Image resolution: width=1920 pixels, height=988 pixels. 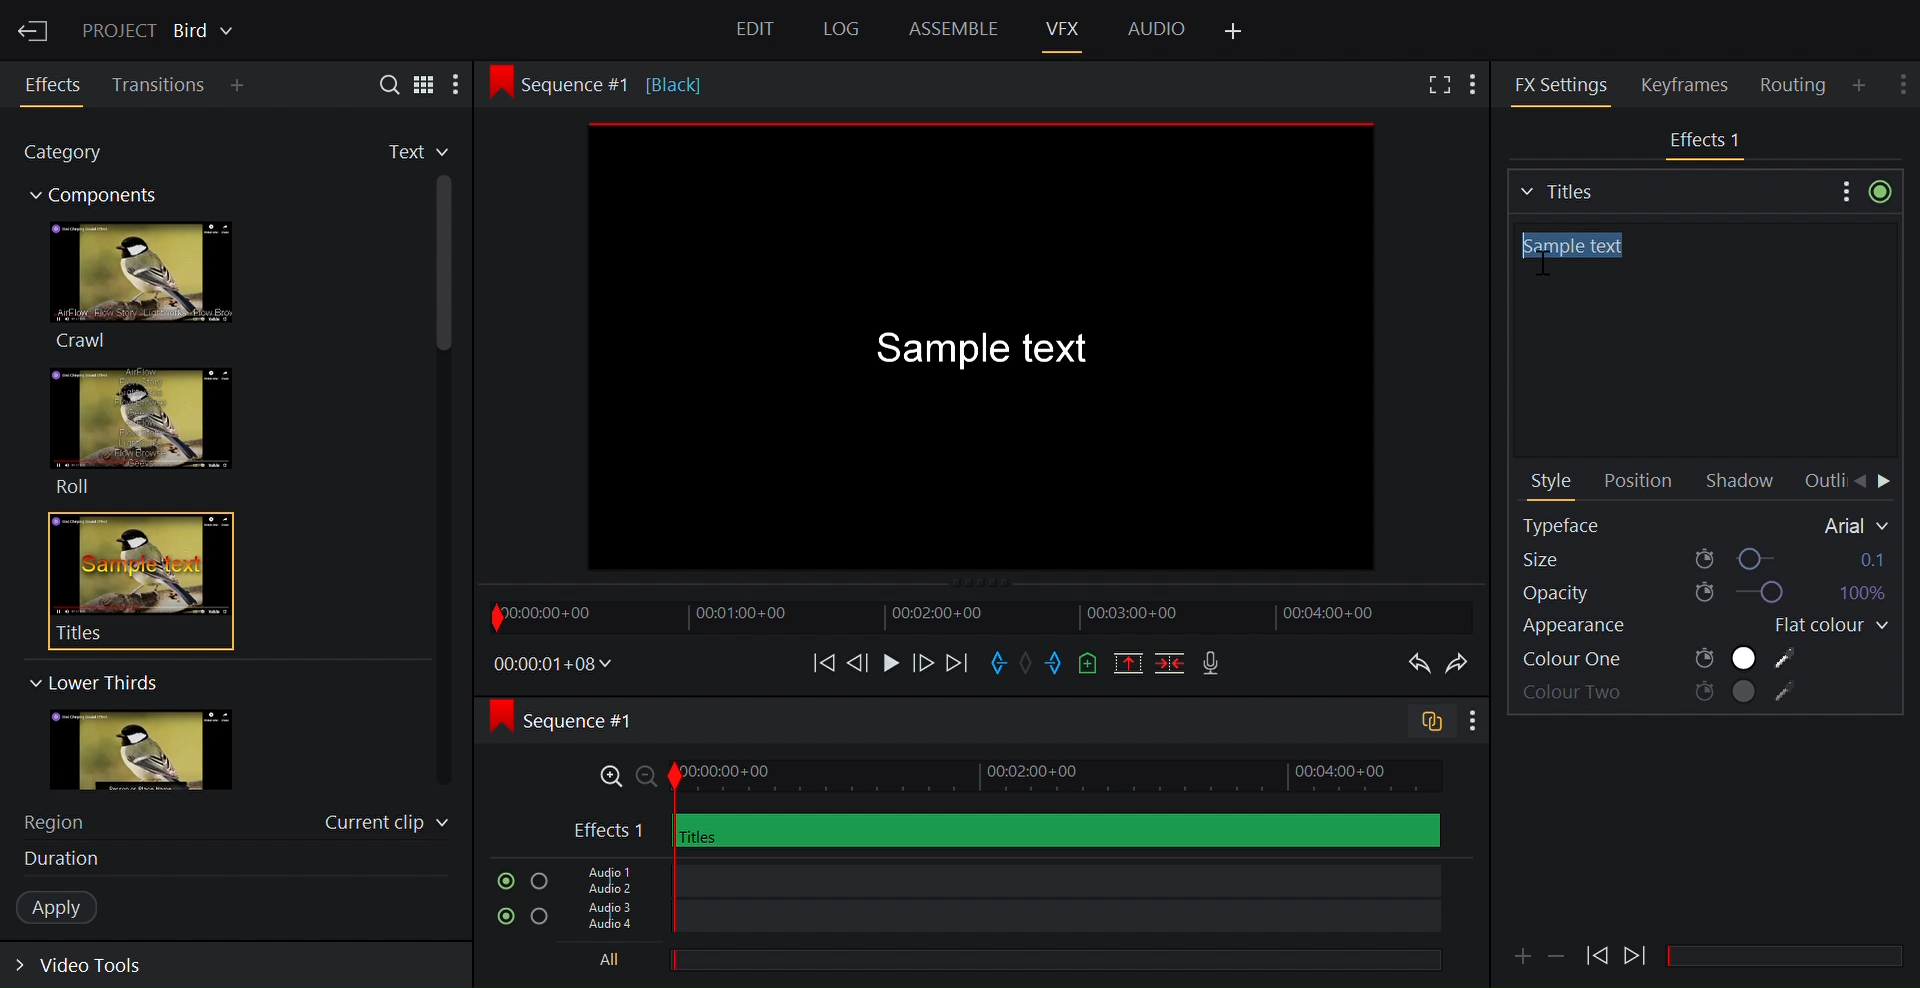 I want to click on Video Track Effects, so click(x=1006, y=830).